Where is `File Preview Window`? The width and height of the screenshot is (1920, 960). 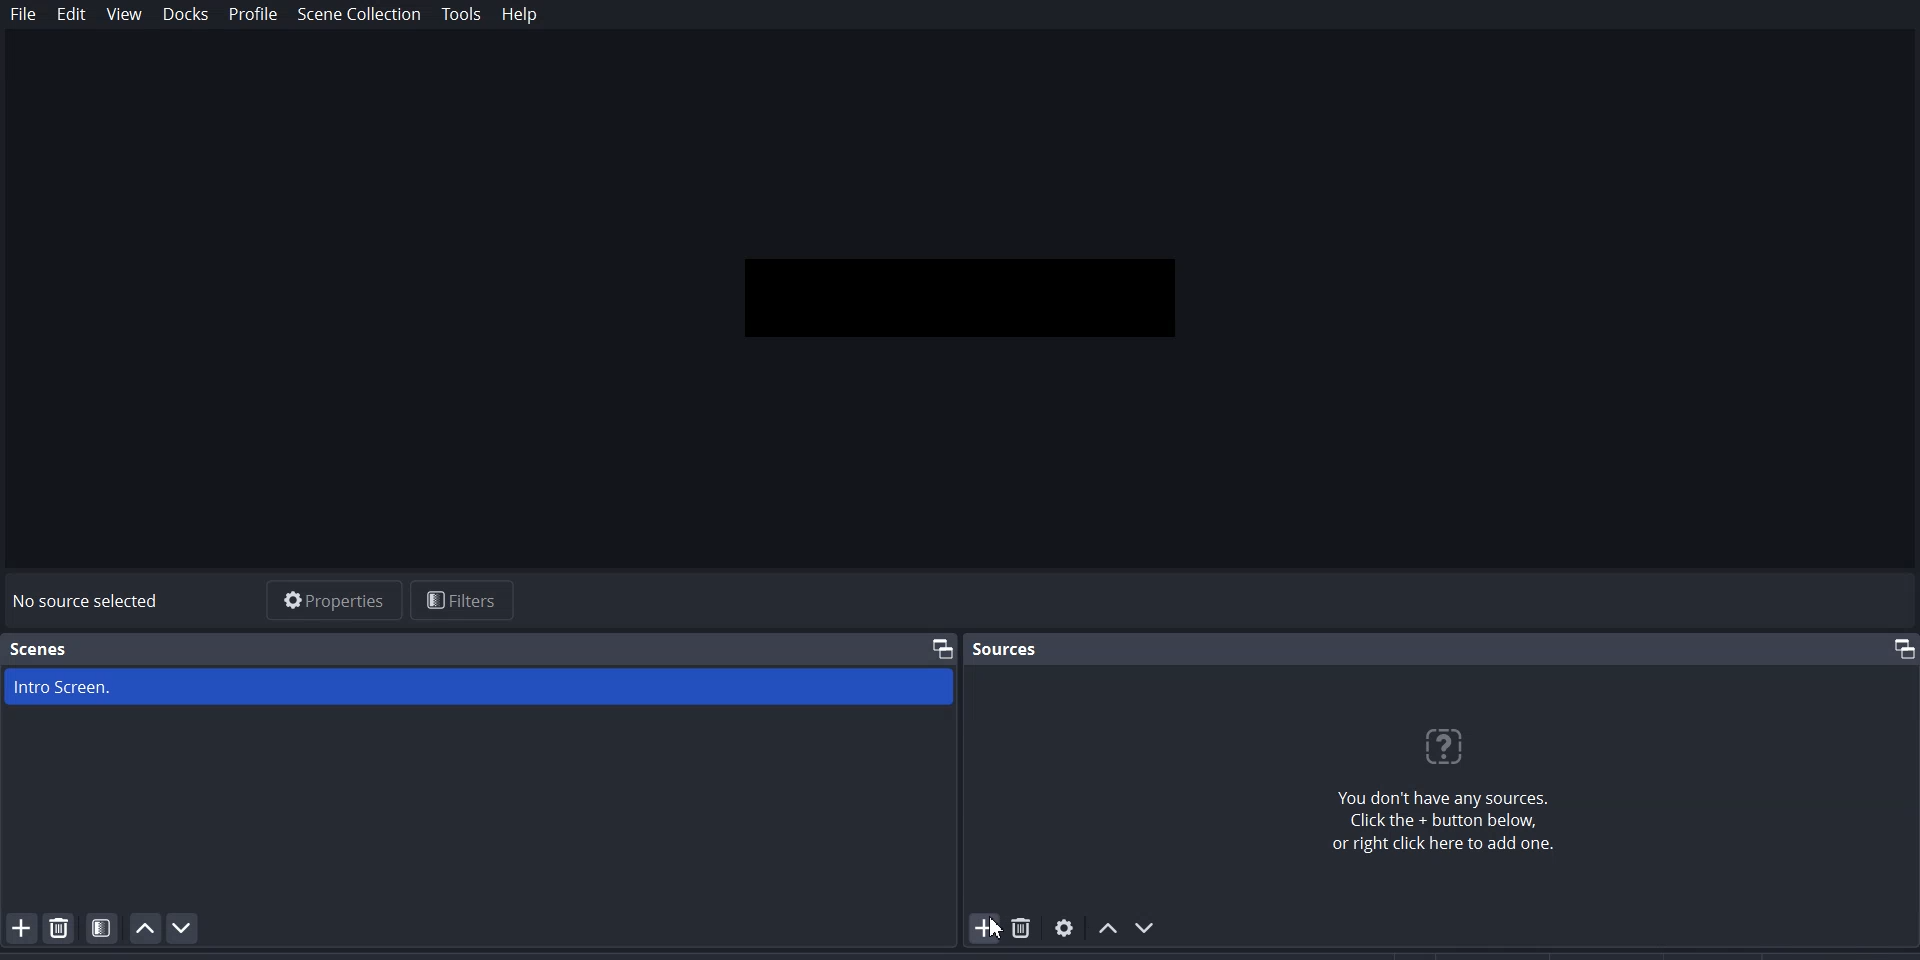 File Preview Window is located at coordinates (963, 296).